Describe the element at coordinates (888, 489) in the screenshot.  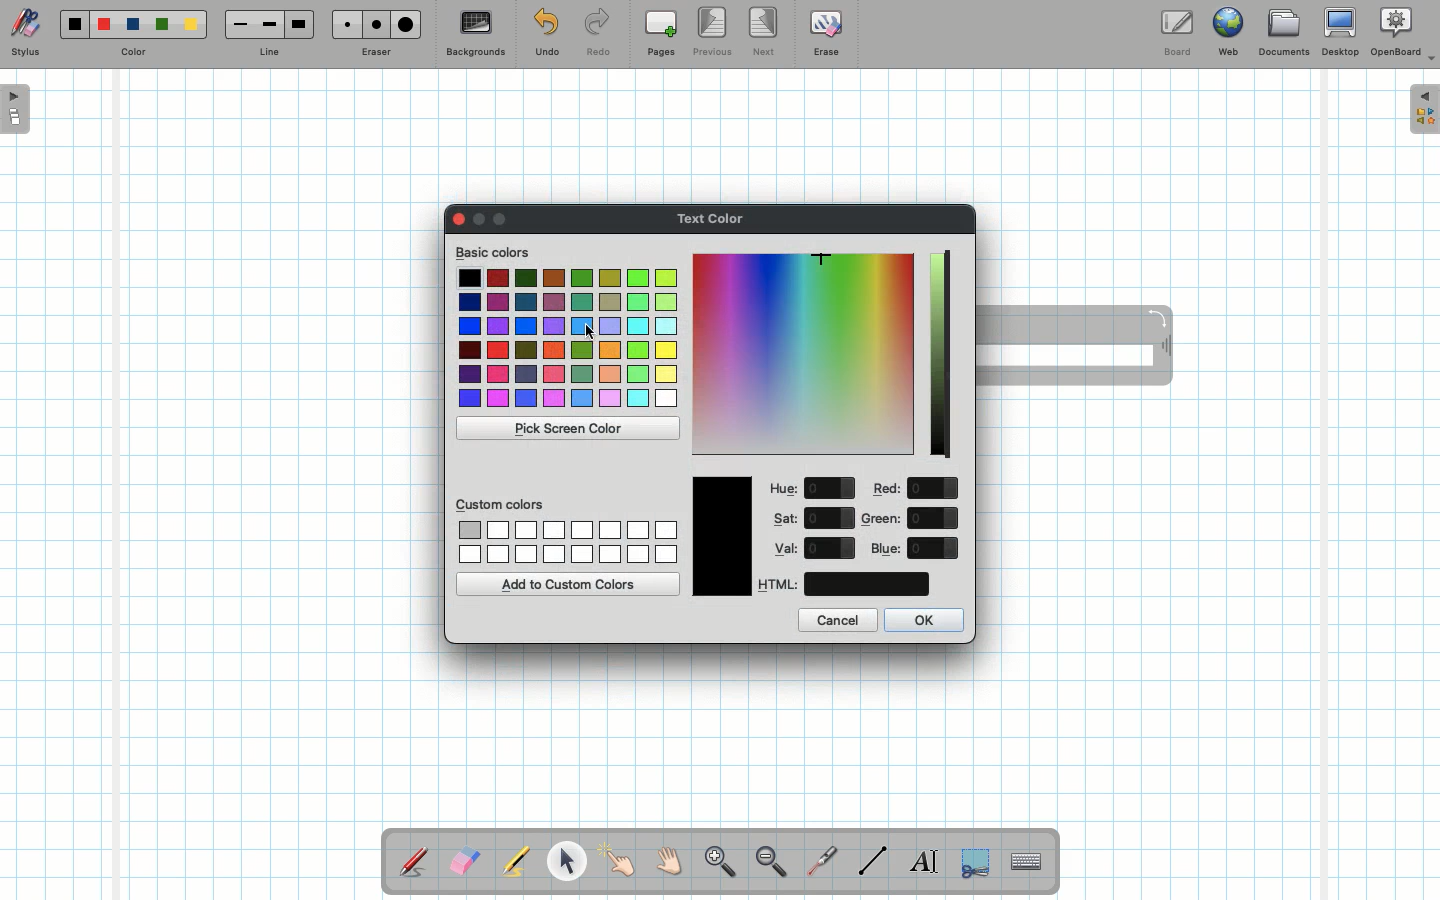
I see `Red` at that location.